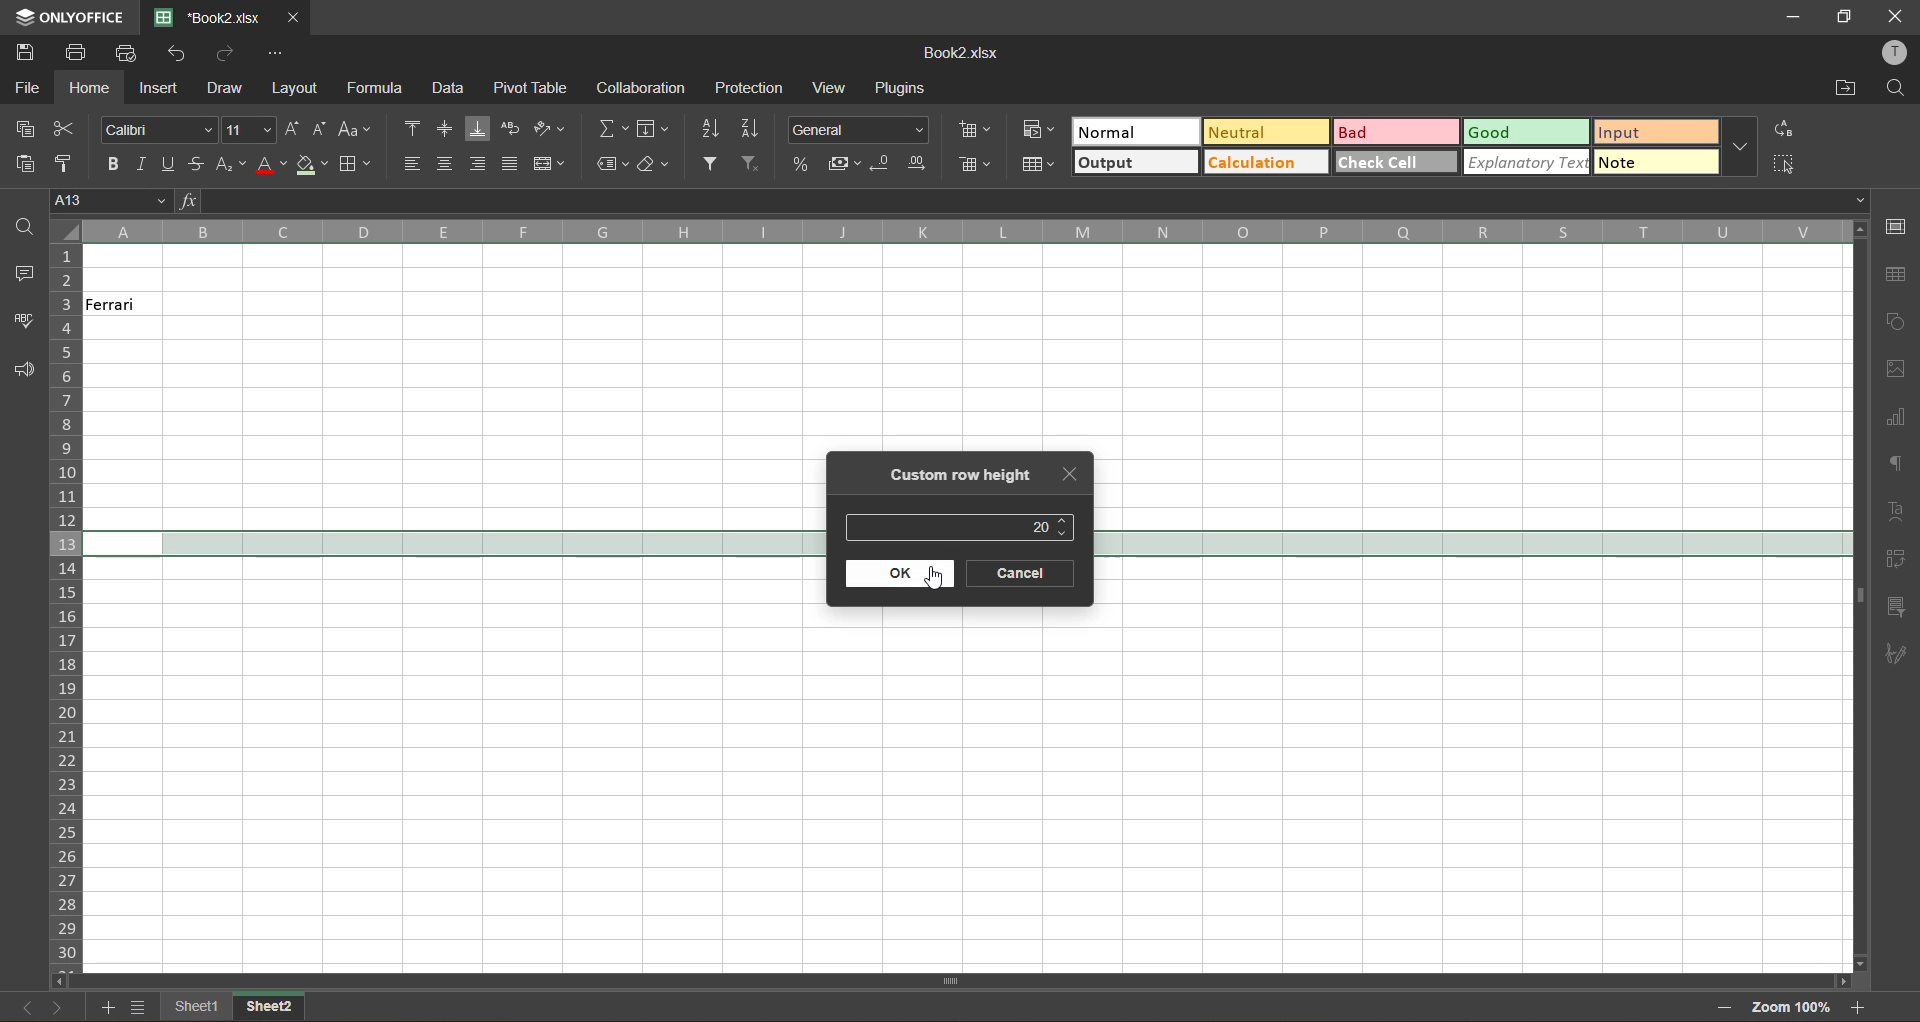 The height and width of the screenshot is (1022, 1920). I want to click on redo, so click(228, 54).